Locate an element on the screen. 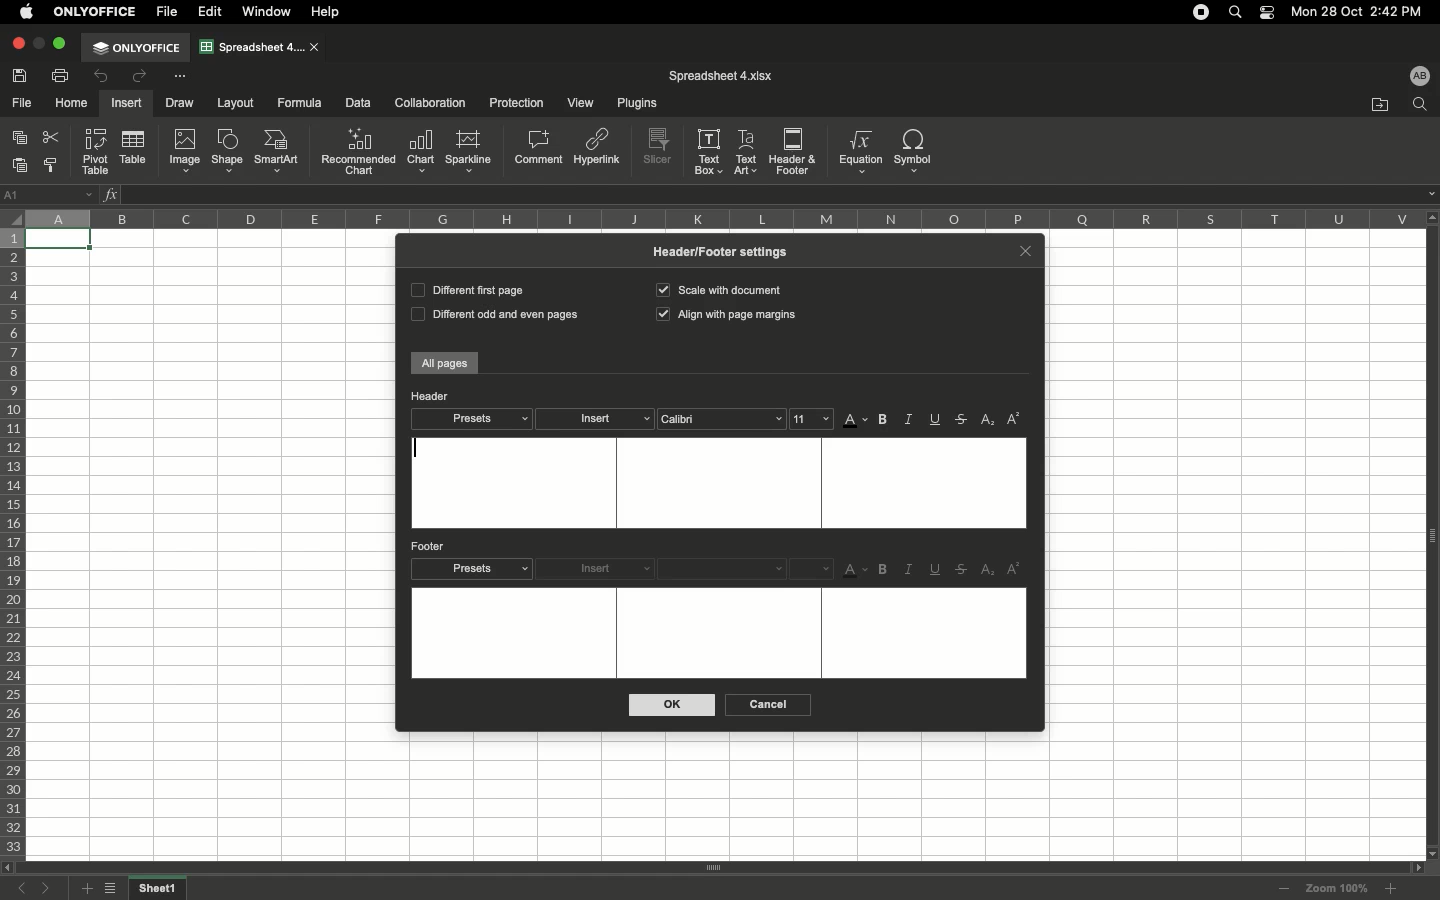 The width and height of the screenshot is (1440, 900). OnlyOffice is located at coordinates (96, 12).